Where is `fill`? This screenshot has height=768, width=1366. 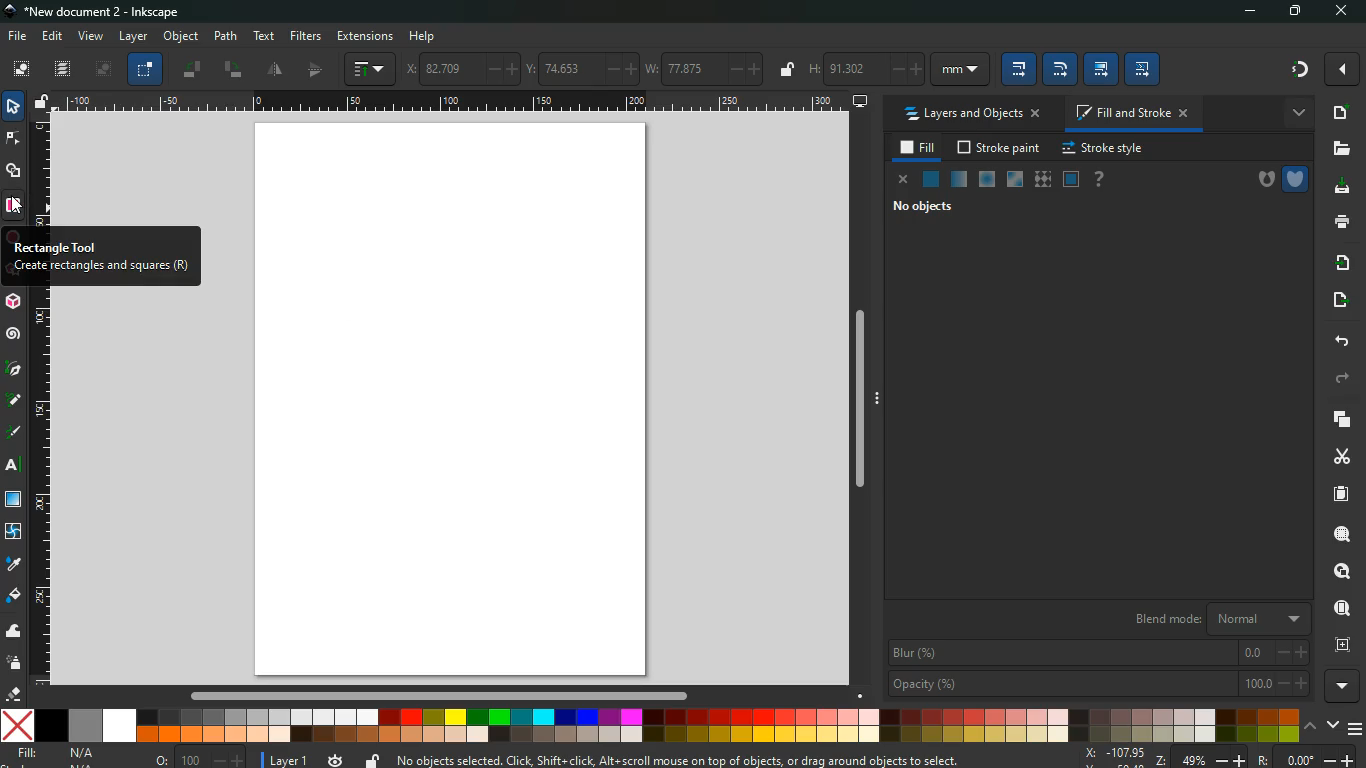
fill is located at coordinates (917, 149).